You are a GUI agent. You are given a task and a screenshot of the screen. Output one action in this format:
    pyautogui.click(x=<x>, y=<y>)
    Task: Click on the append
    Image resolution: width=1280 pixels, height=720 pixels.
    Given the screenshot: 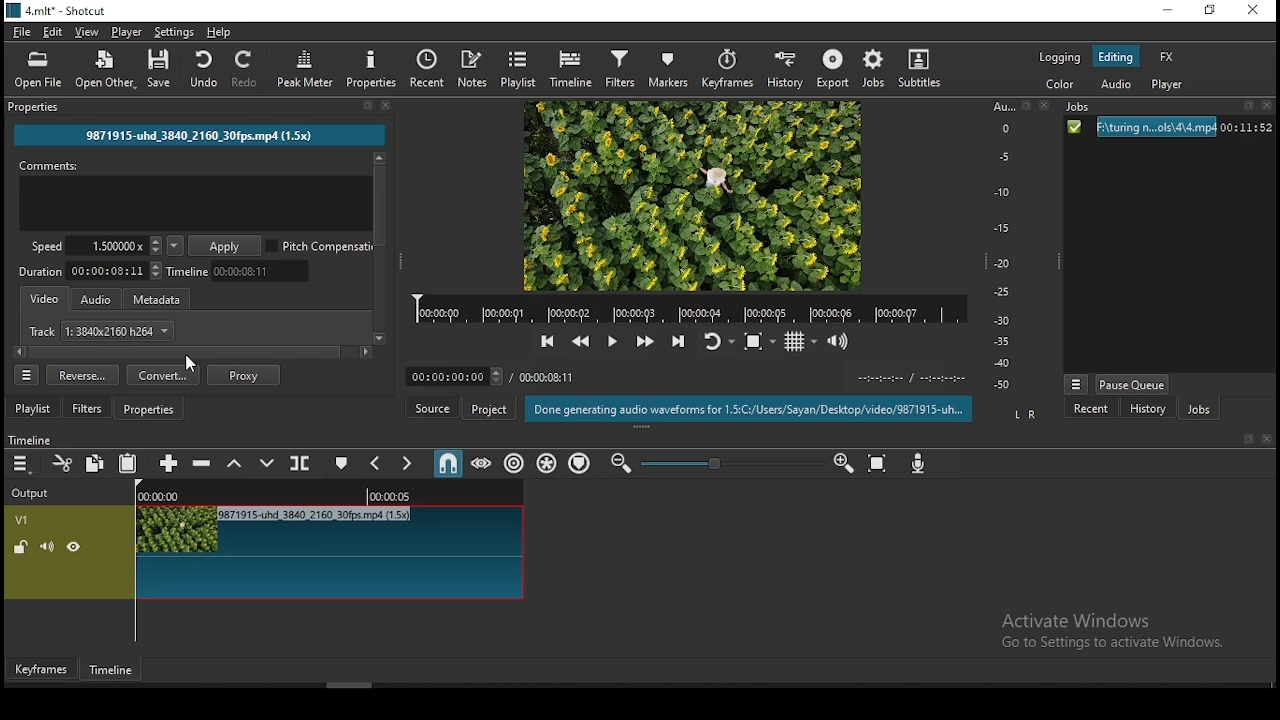 What is the action you would take?
    pyautogui.click(x=166, y=462)
    